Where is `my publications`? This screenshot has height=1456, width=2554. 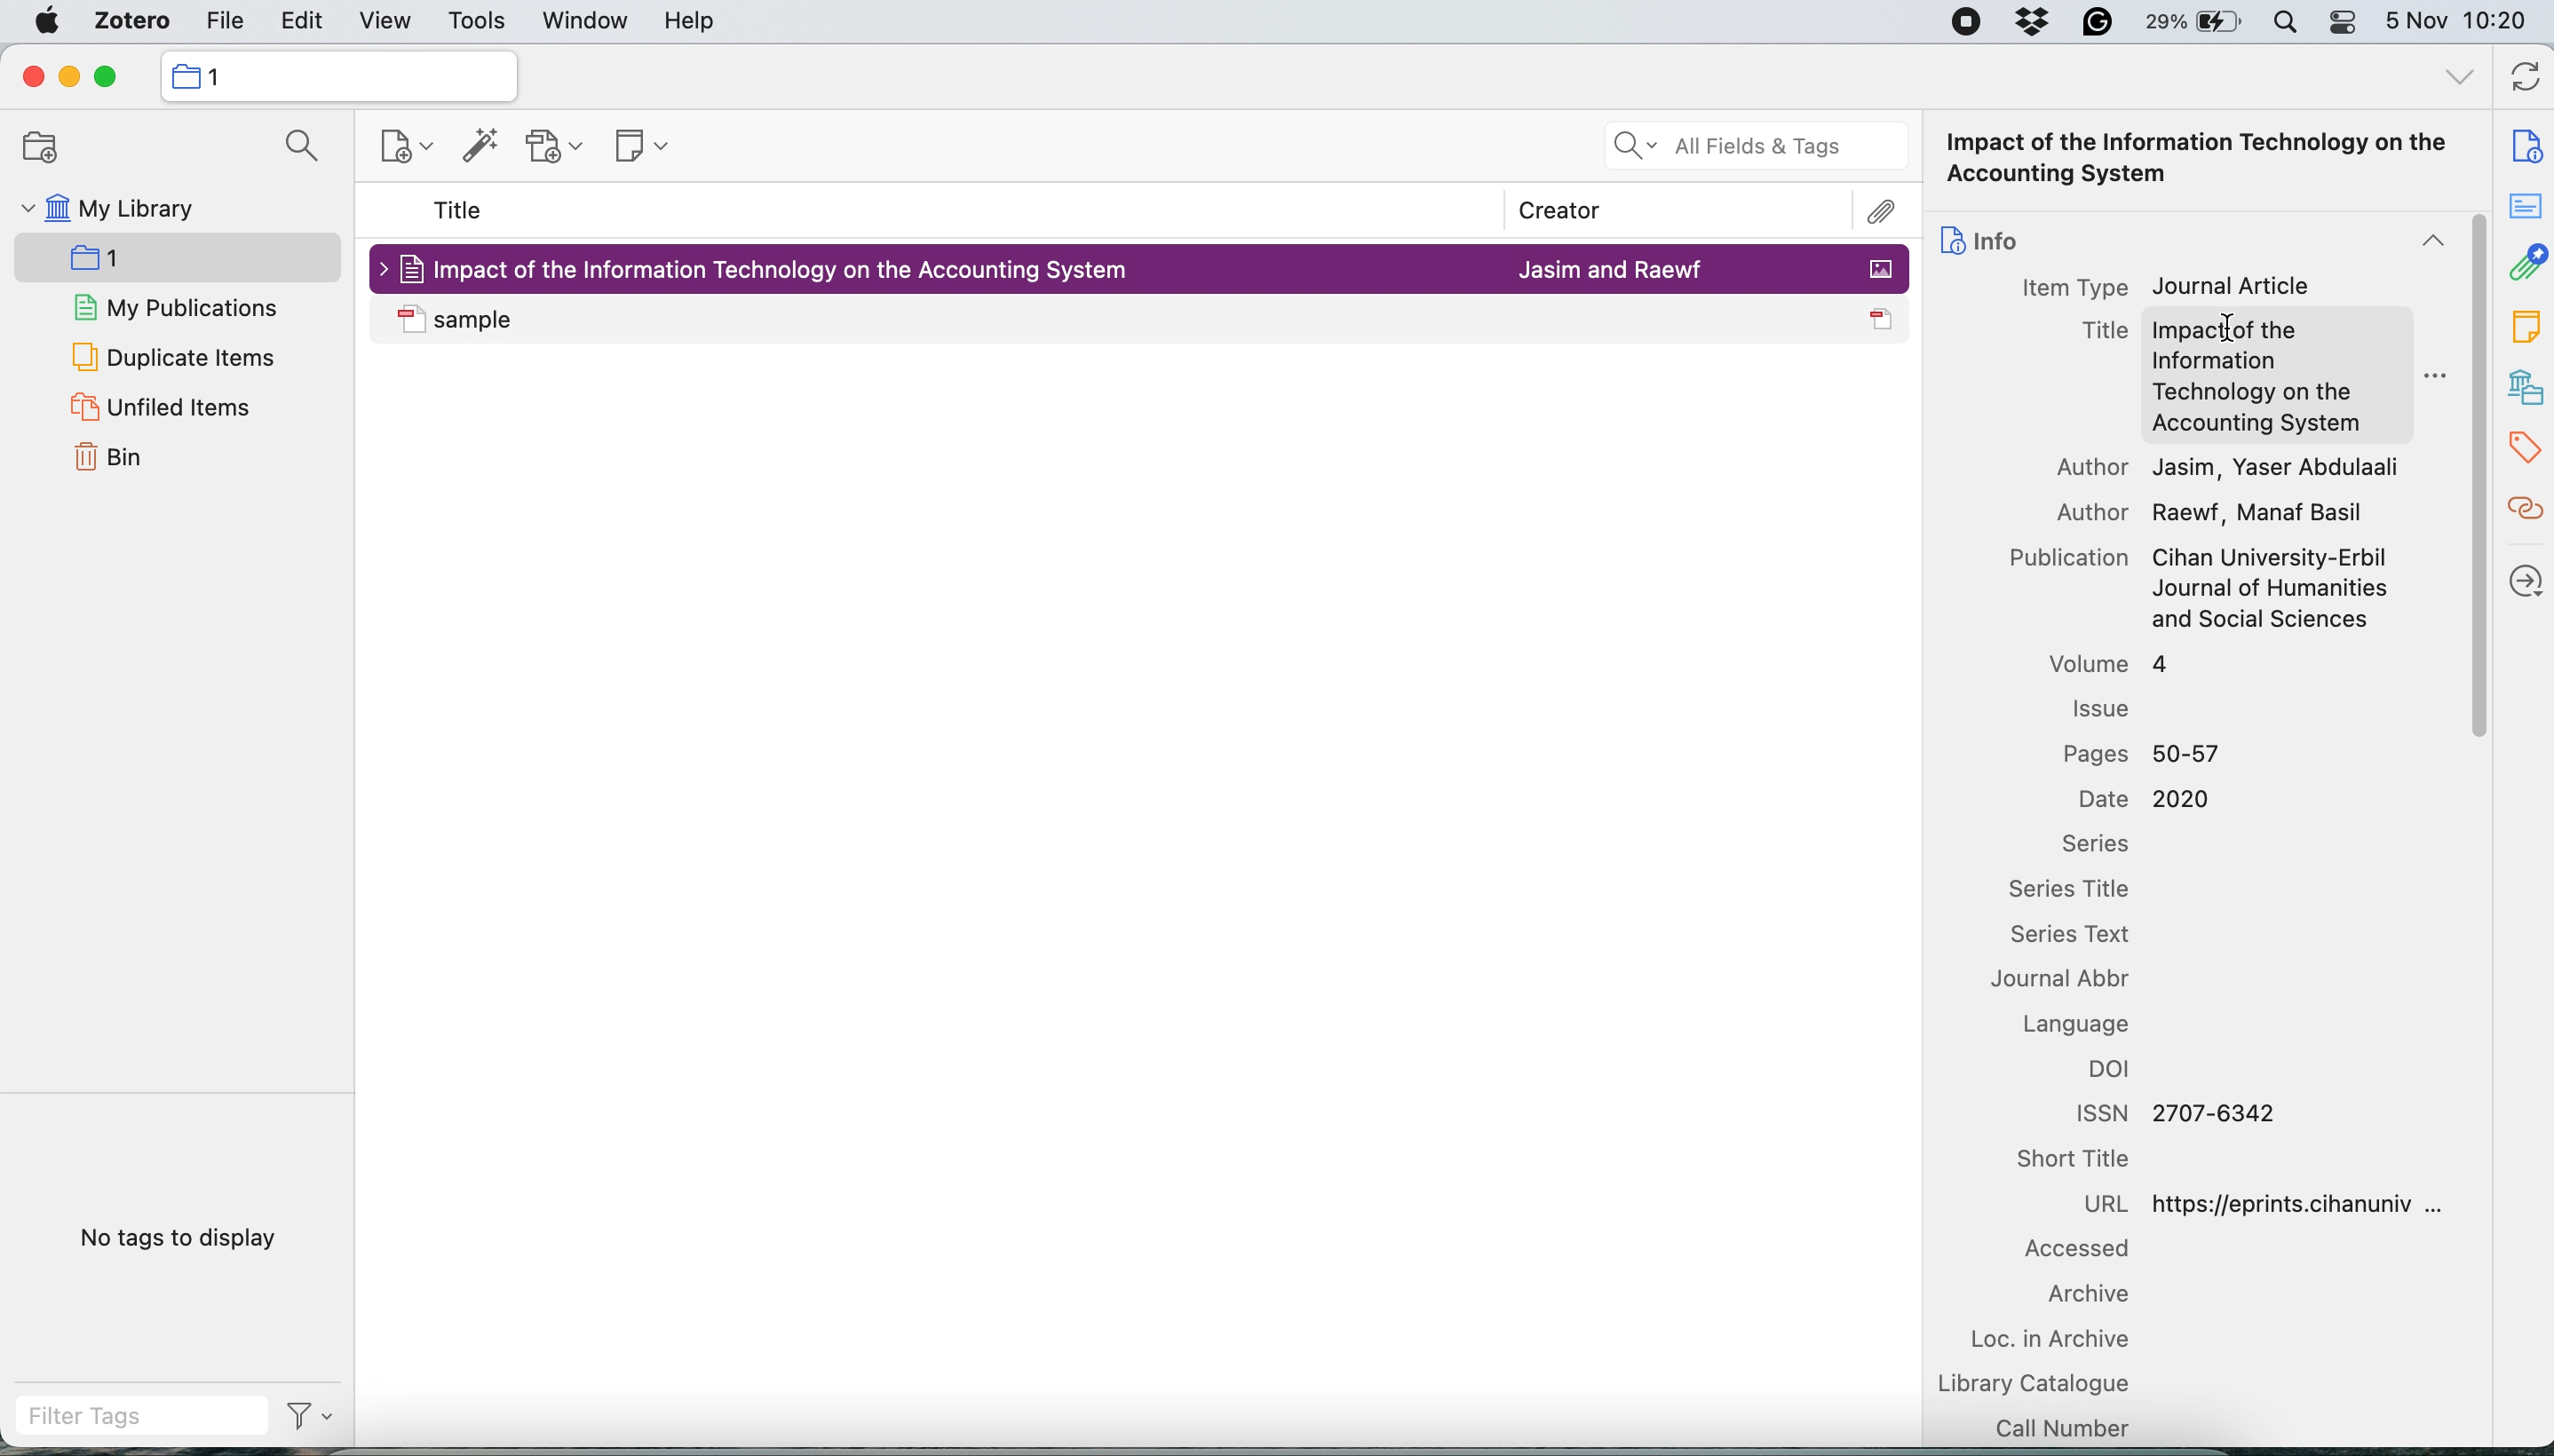 my publications is located at coordinates (175, 307).